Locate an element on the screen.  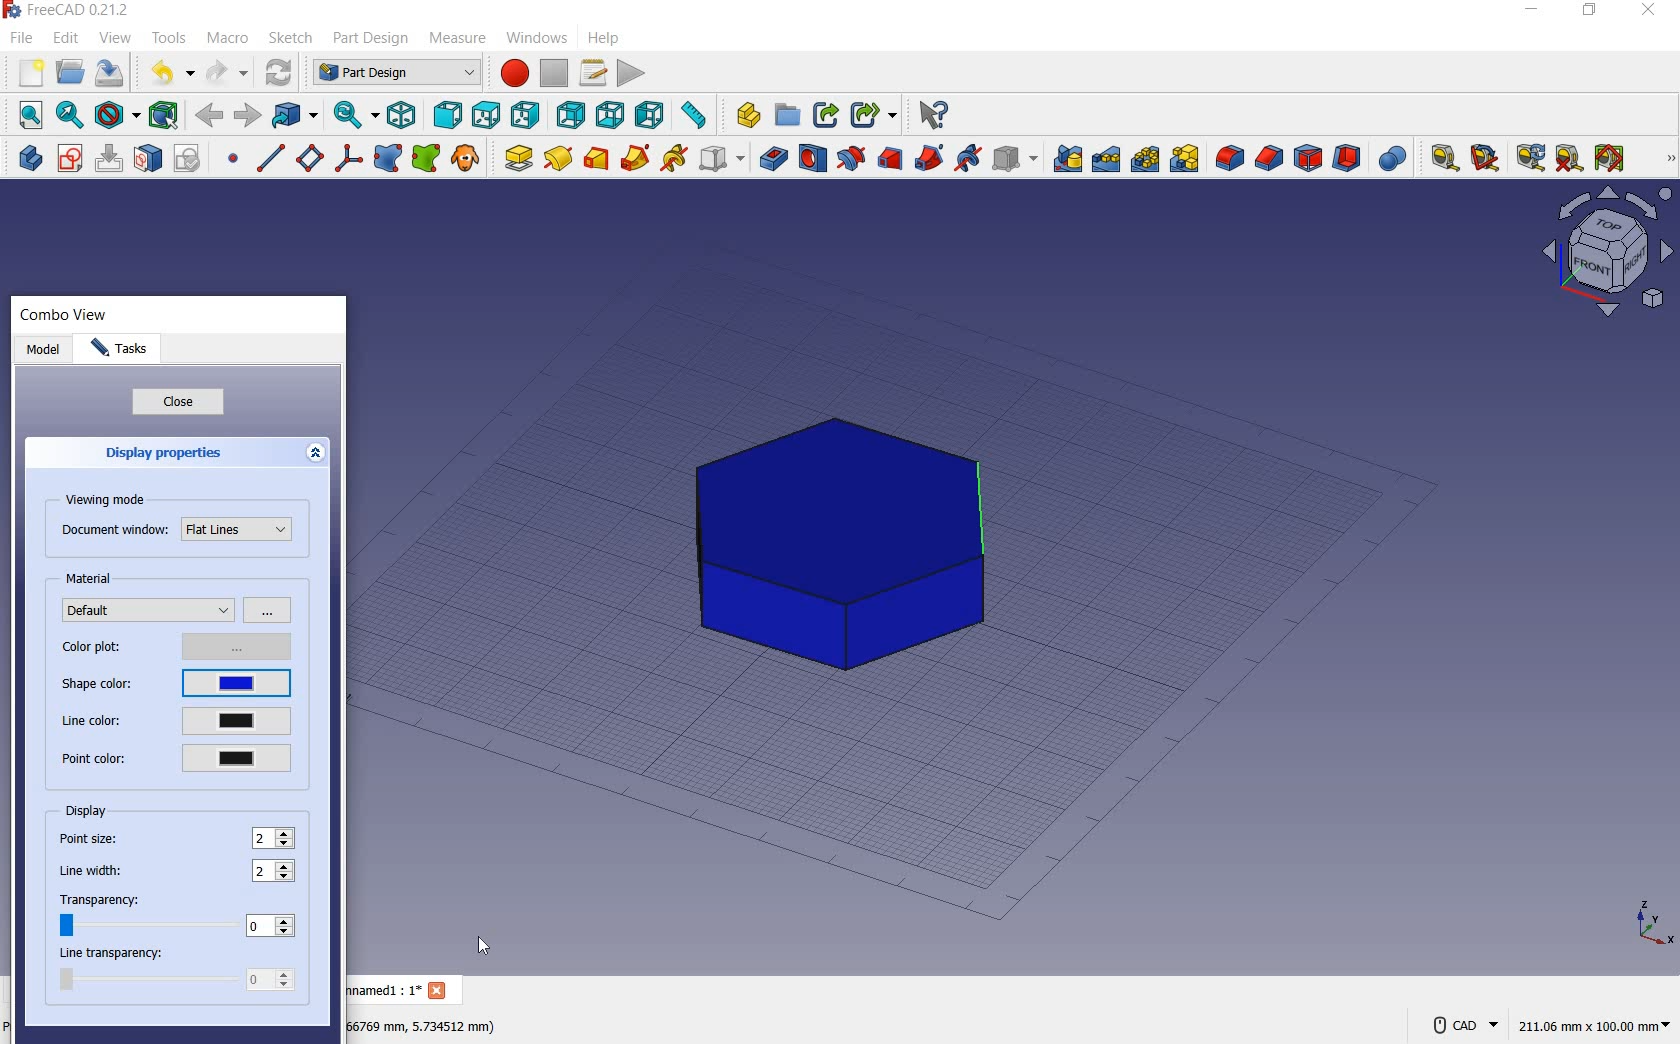
top is located at coordinates (484, 113).